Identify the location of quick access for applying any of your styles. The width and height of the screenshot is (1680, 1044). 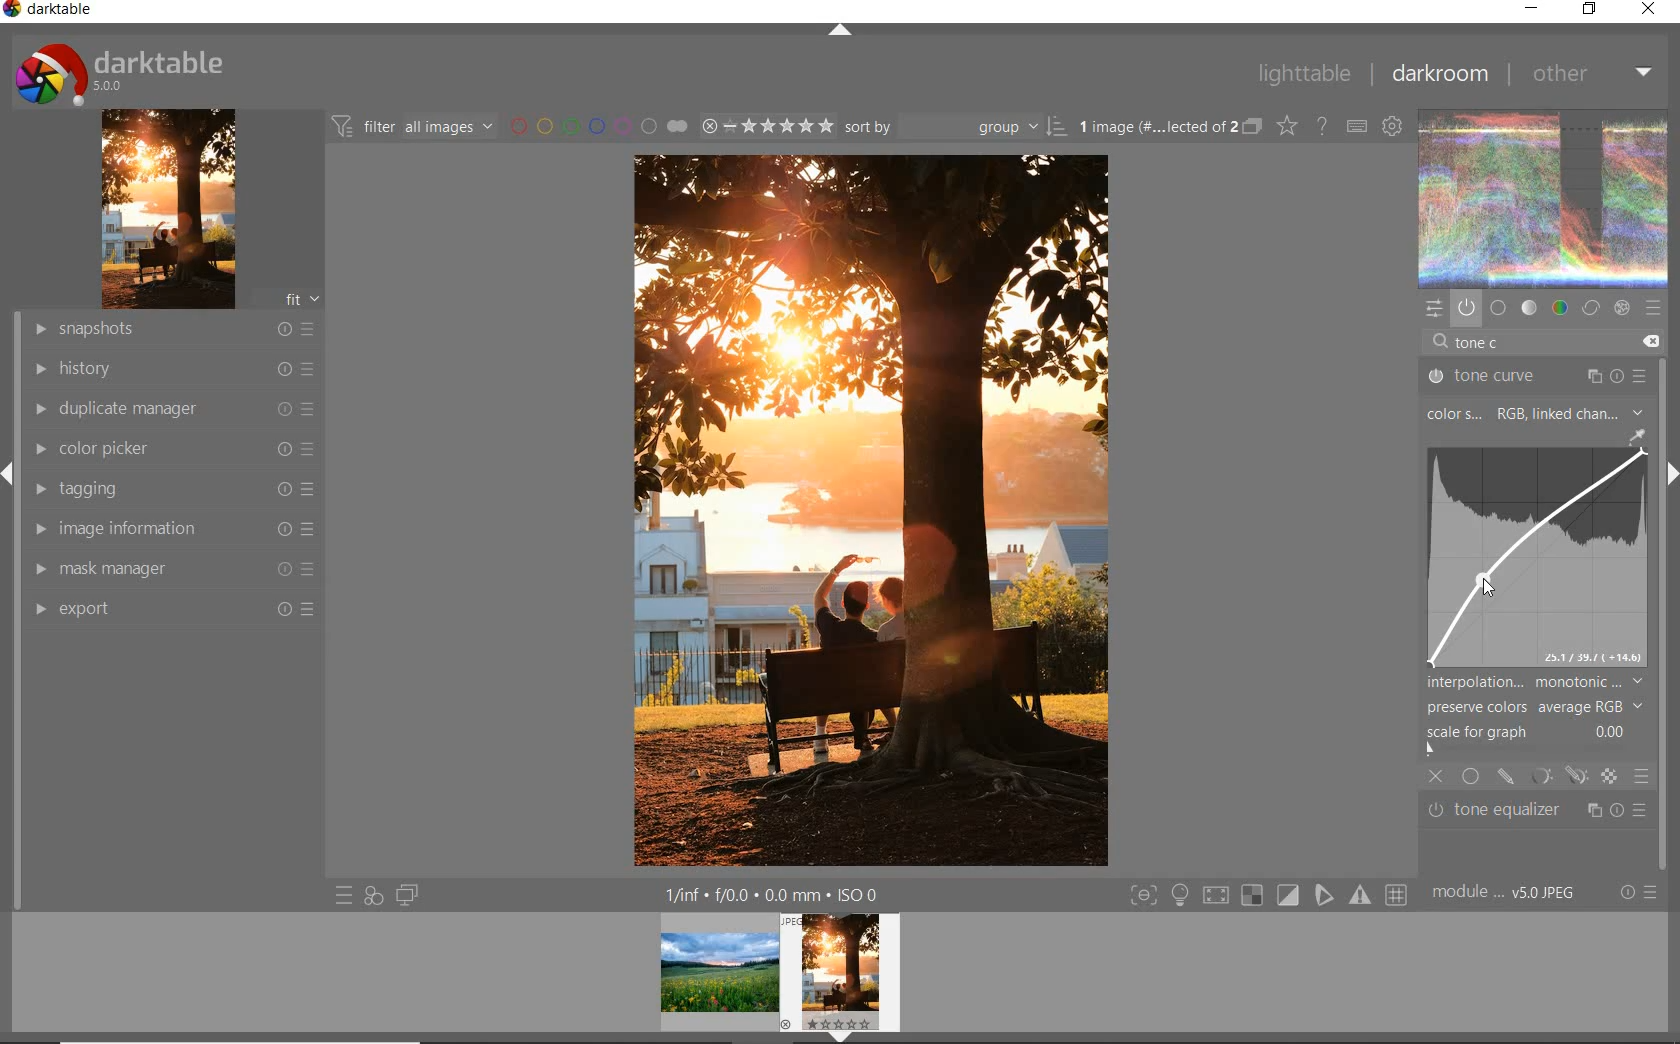
(373, 895).